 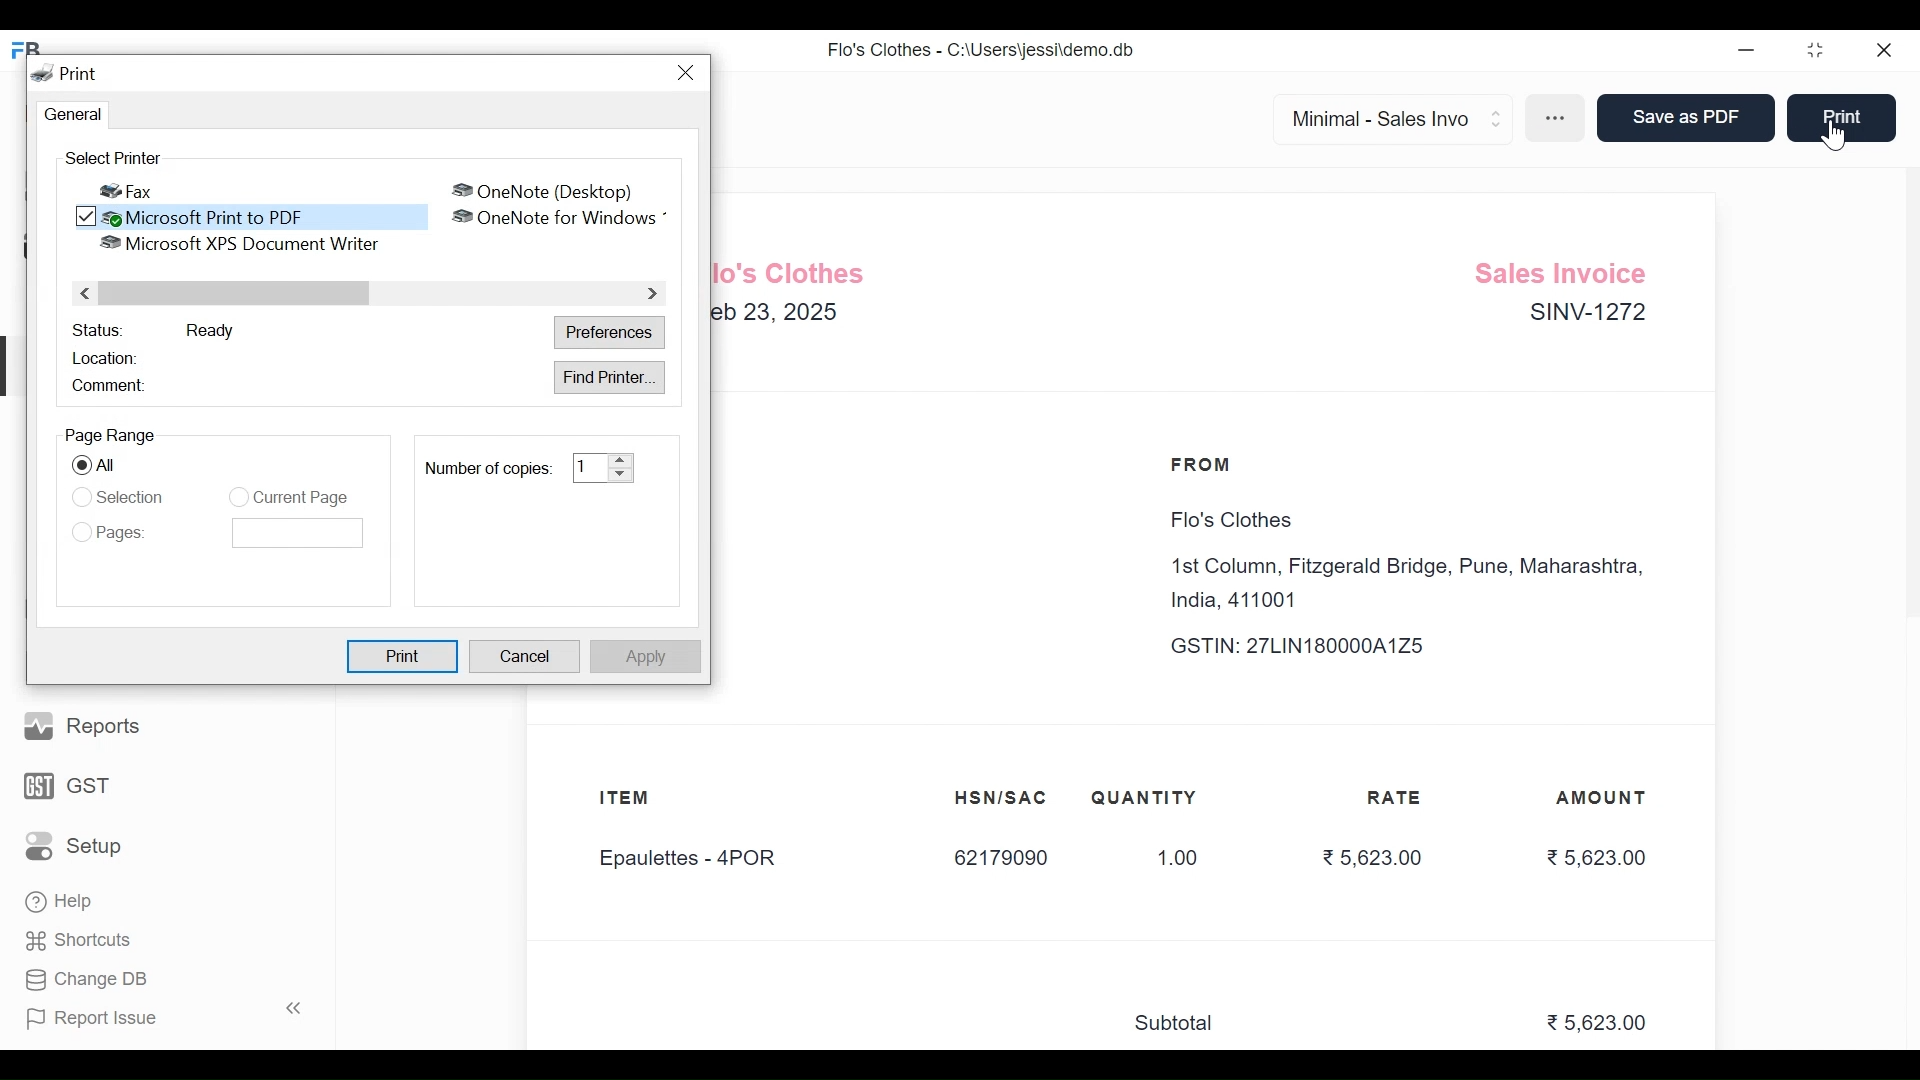 What do you see at coordinates (1498, 116) in the screenshot?
I see `Expand` at bounding box center [1498, 116].